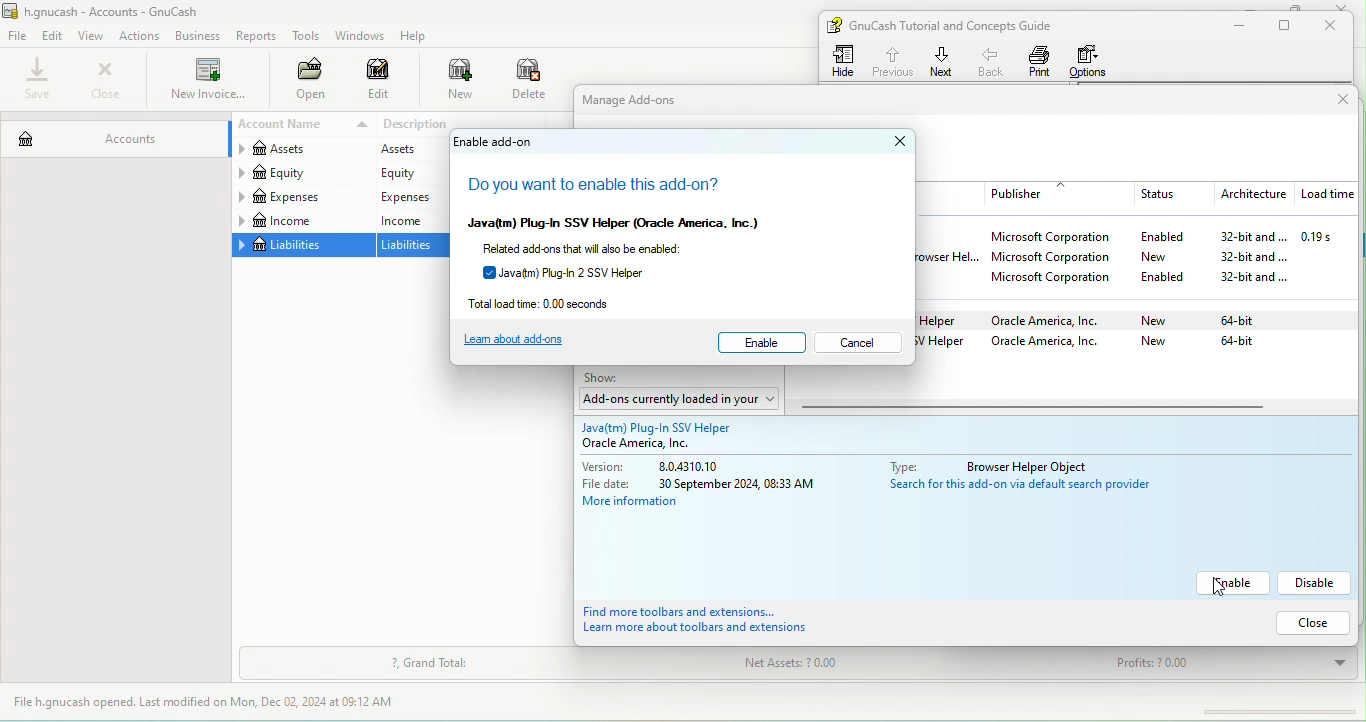 The image size is (1366, 722). Describe the element at coordinates (1055, 259) in the screenshot. I see `microsoft corporation` at that location.